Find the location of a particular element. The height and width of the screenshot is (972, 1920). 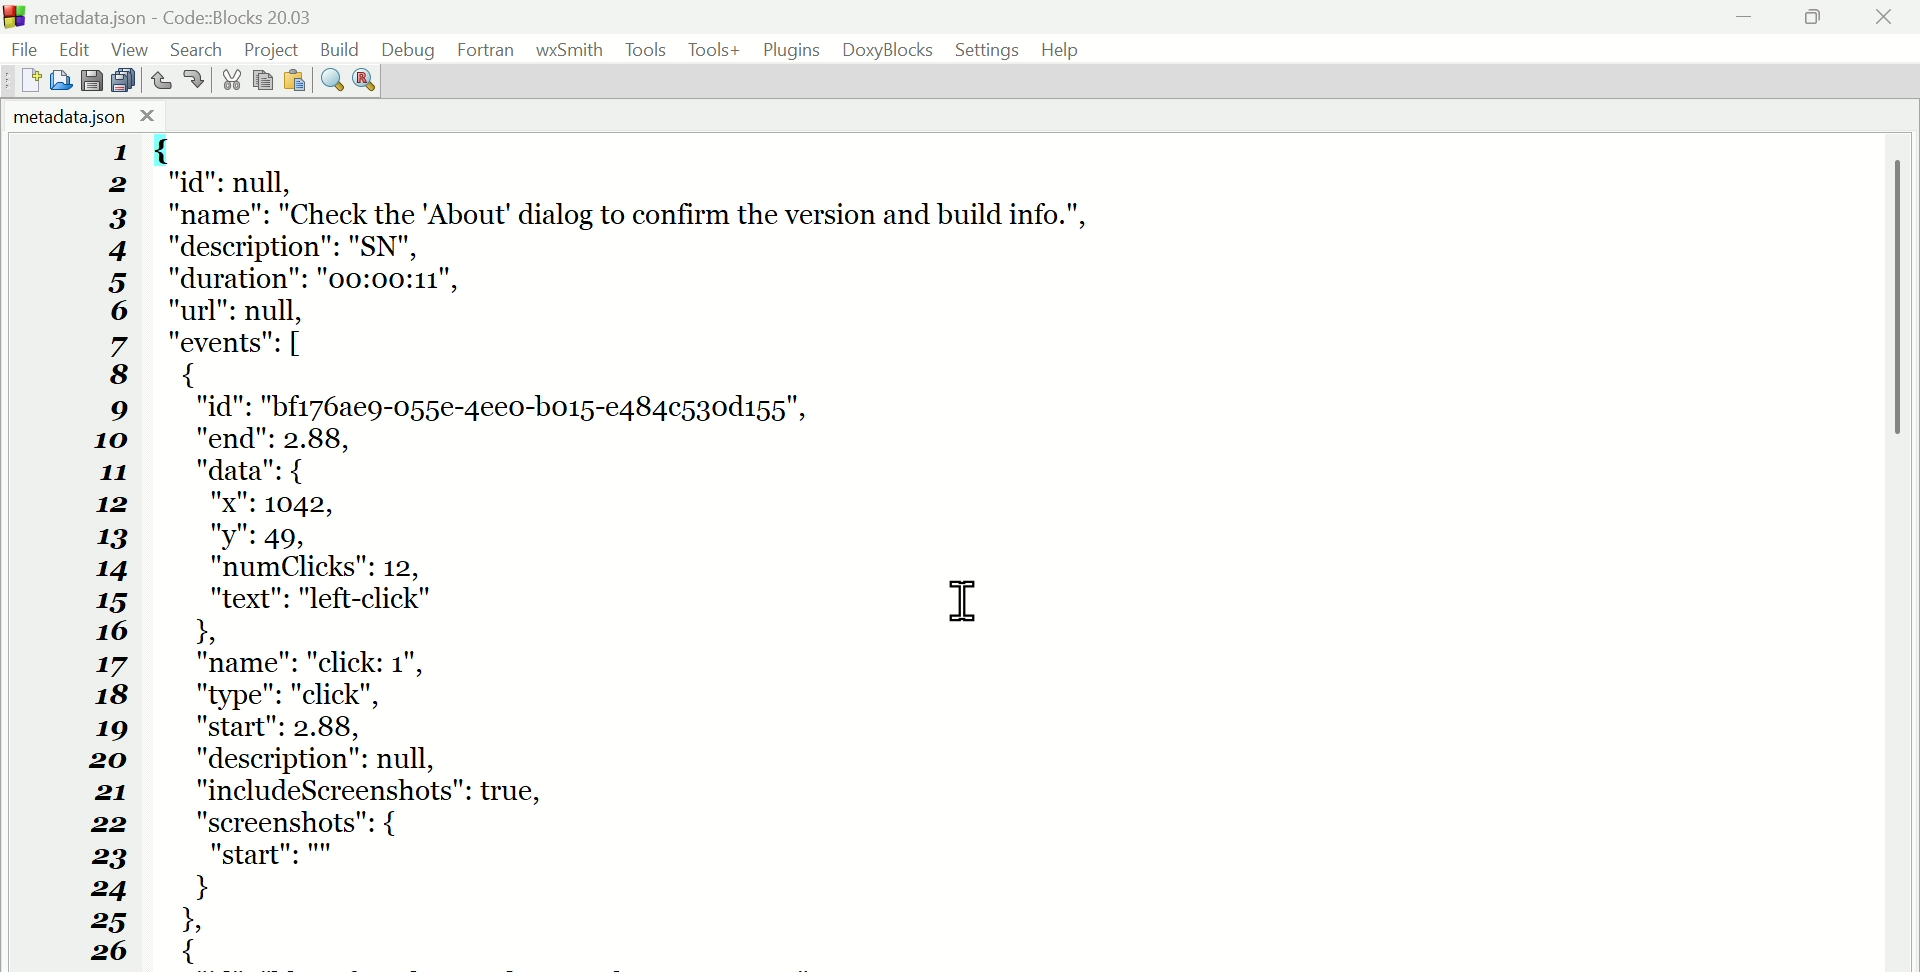

Edit is located at coordinates (76, 48).